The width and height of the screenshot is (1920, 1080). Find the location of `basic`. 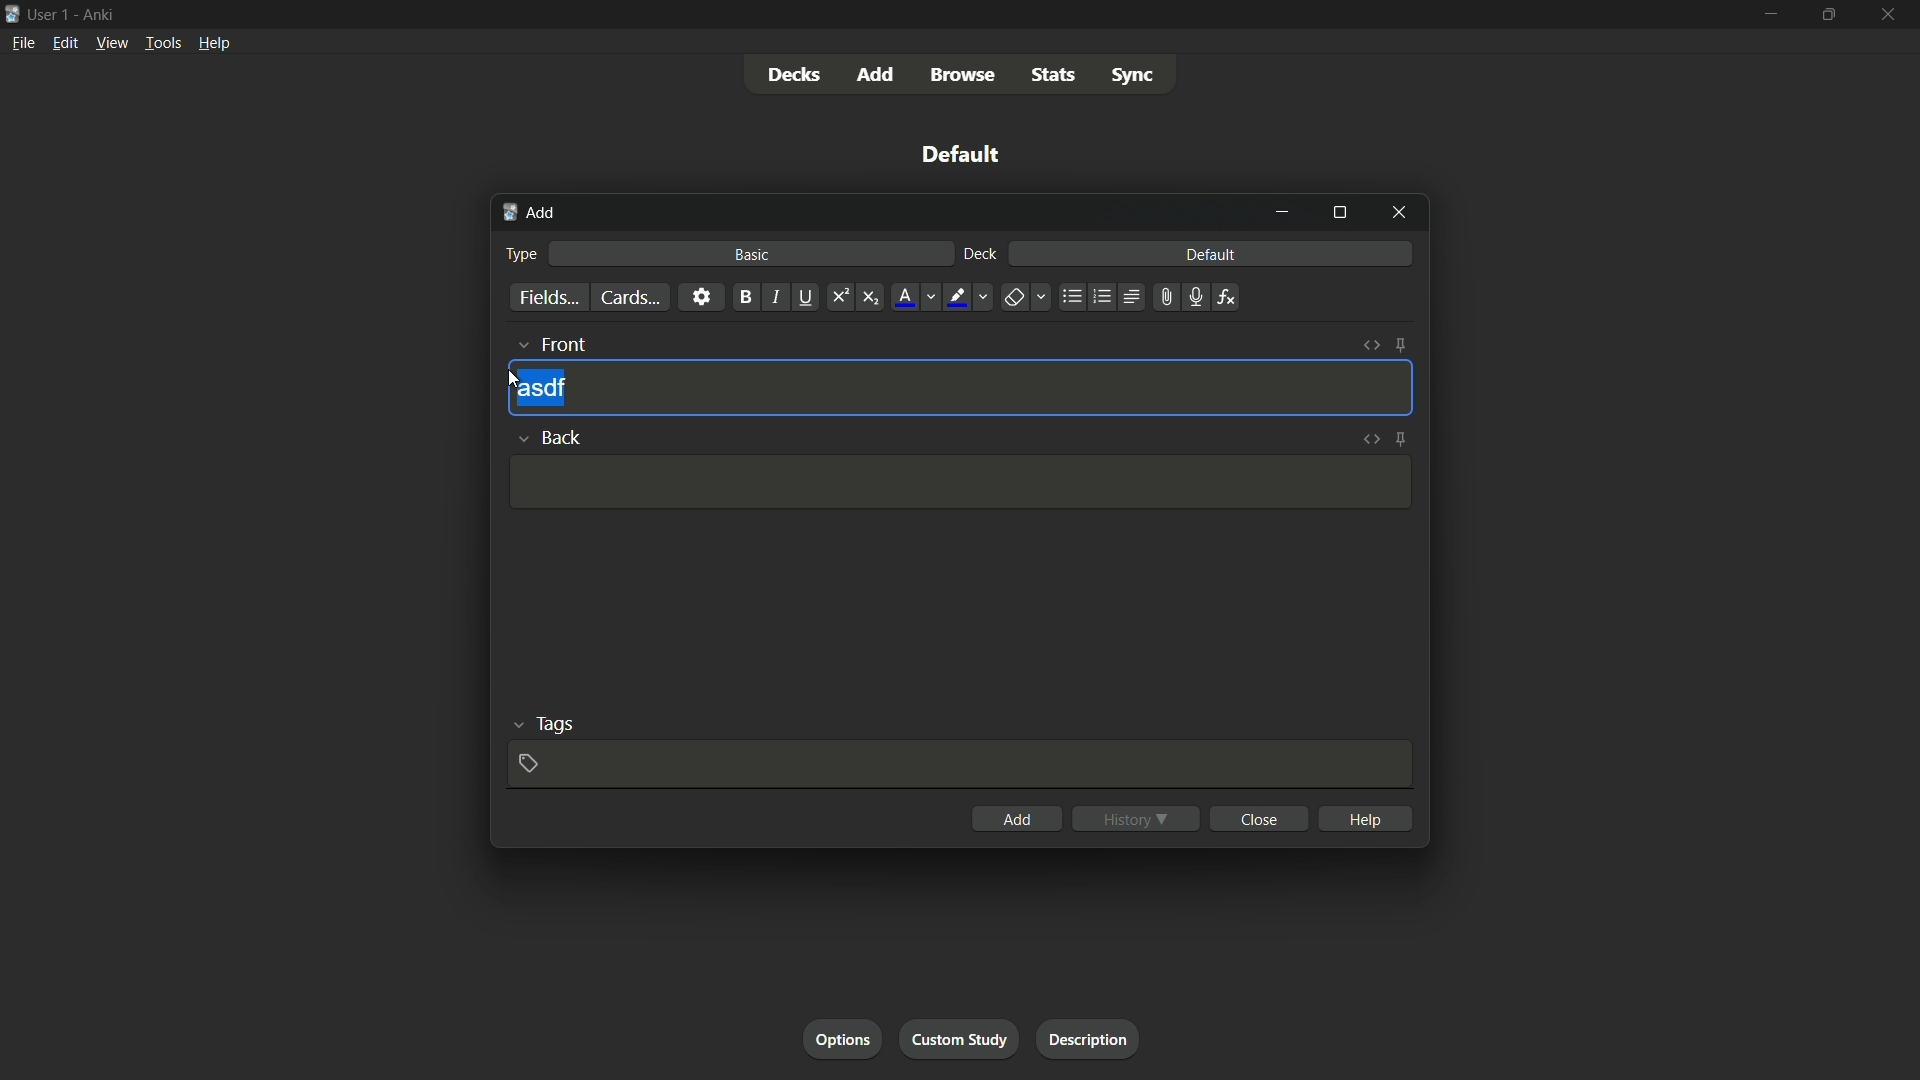

basic is located at coordinates (753, 254).